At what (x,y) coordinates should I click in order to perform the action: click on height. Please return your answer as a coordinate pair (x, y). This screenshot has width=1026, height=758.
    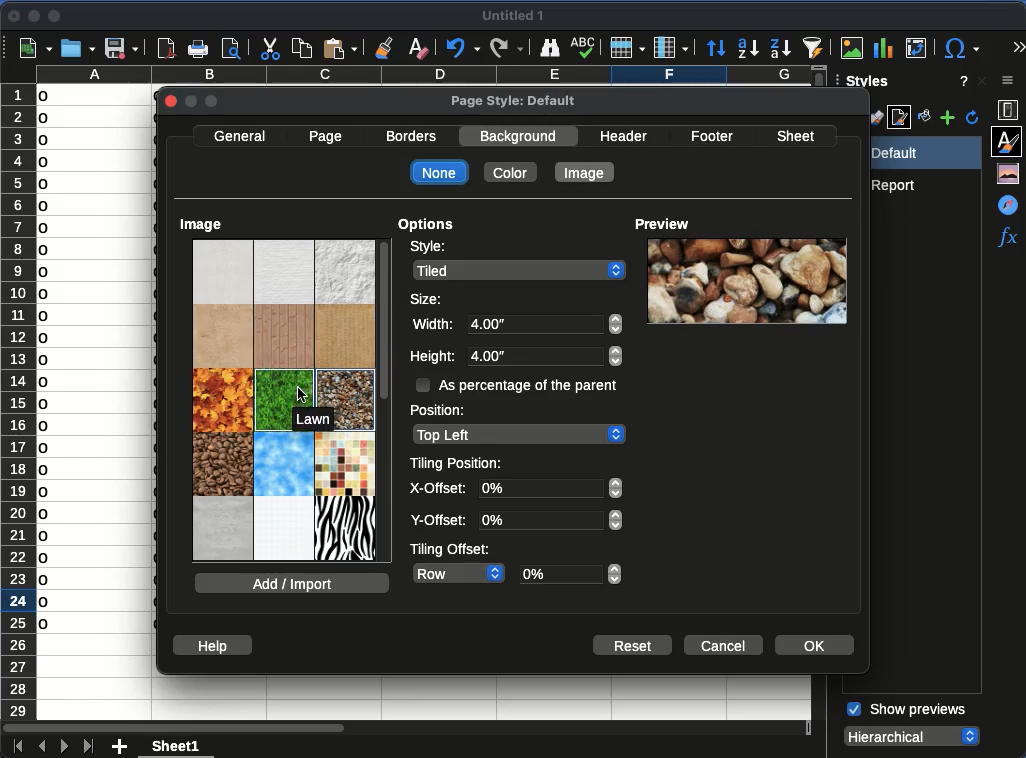
    Looking at the image, I should click on (433, 359).